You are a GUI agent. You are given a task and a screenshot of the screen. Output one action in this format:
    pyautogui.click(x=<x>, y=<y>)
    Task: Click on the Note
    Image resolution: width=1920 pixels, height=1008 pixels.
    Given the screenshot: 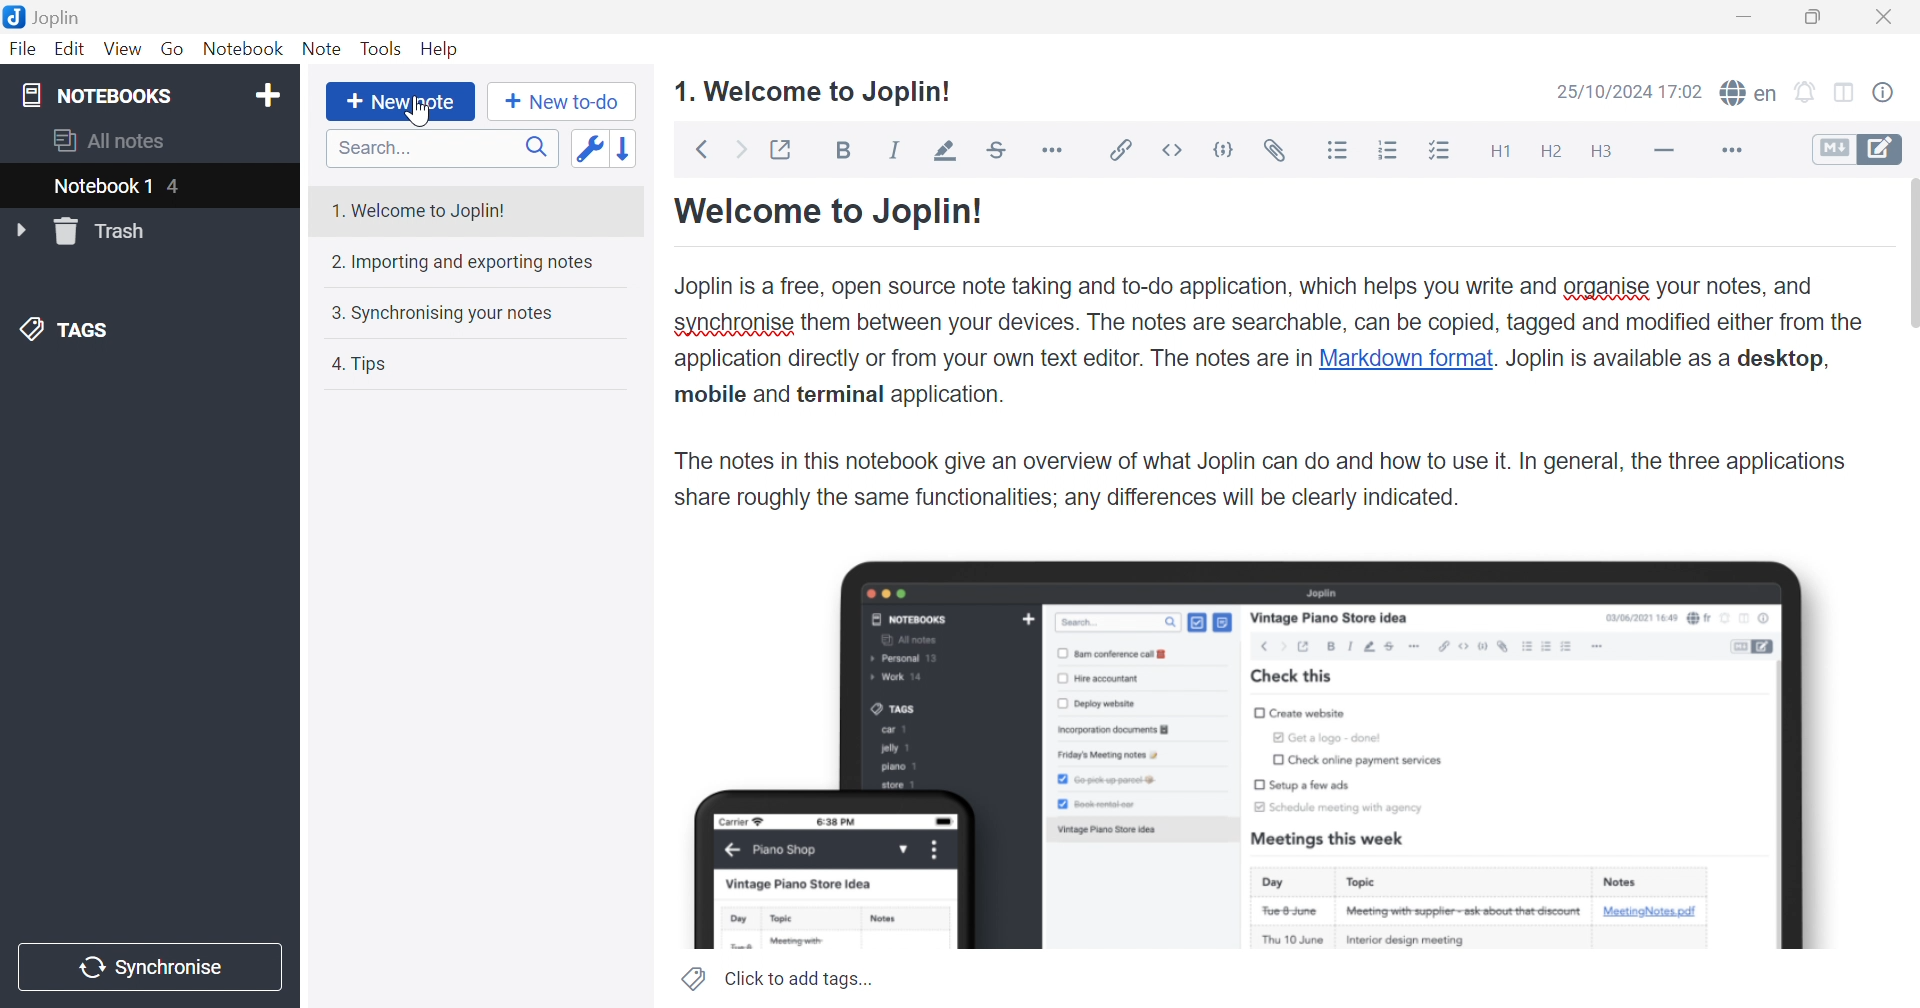 What is the action you would take?
    pyautogui.click(x=323, y=50)
    